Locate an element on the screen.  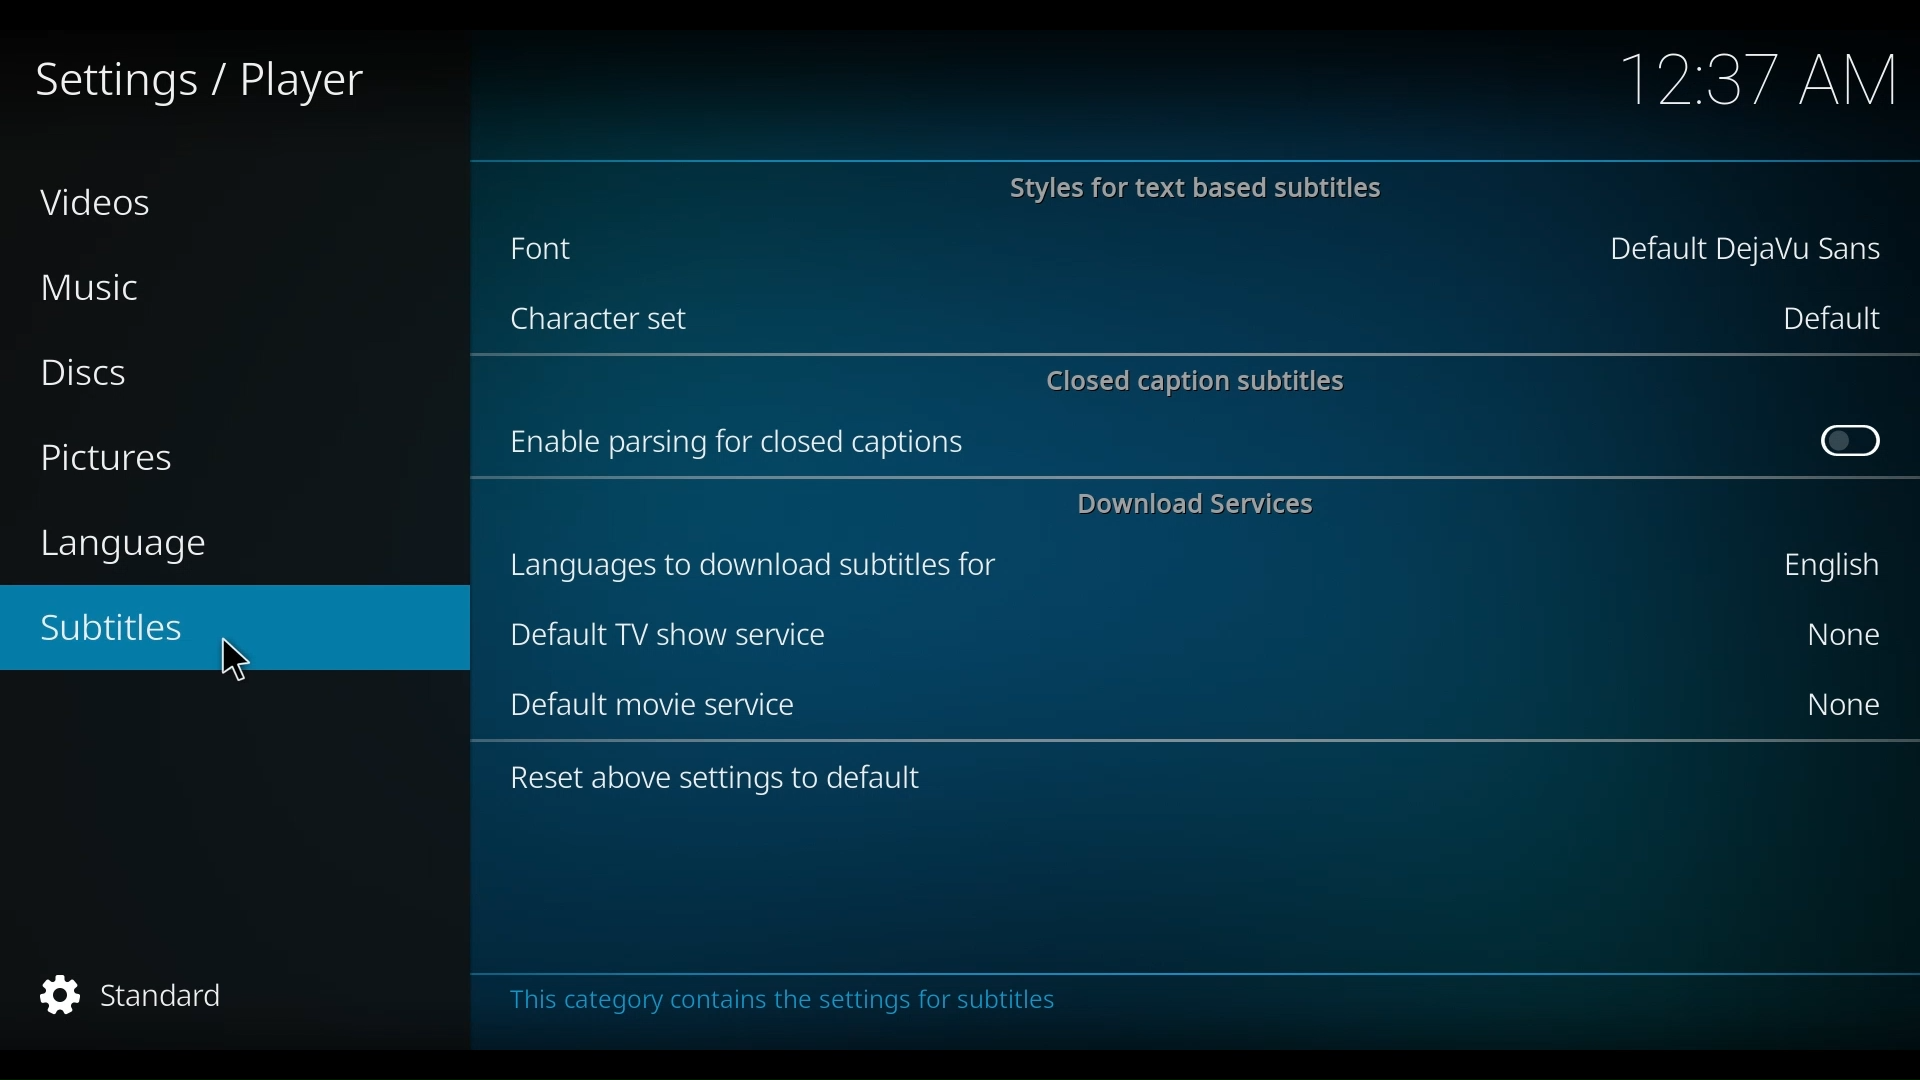
Character set is located at coordinates (607, 322).